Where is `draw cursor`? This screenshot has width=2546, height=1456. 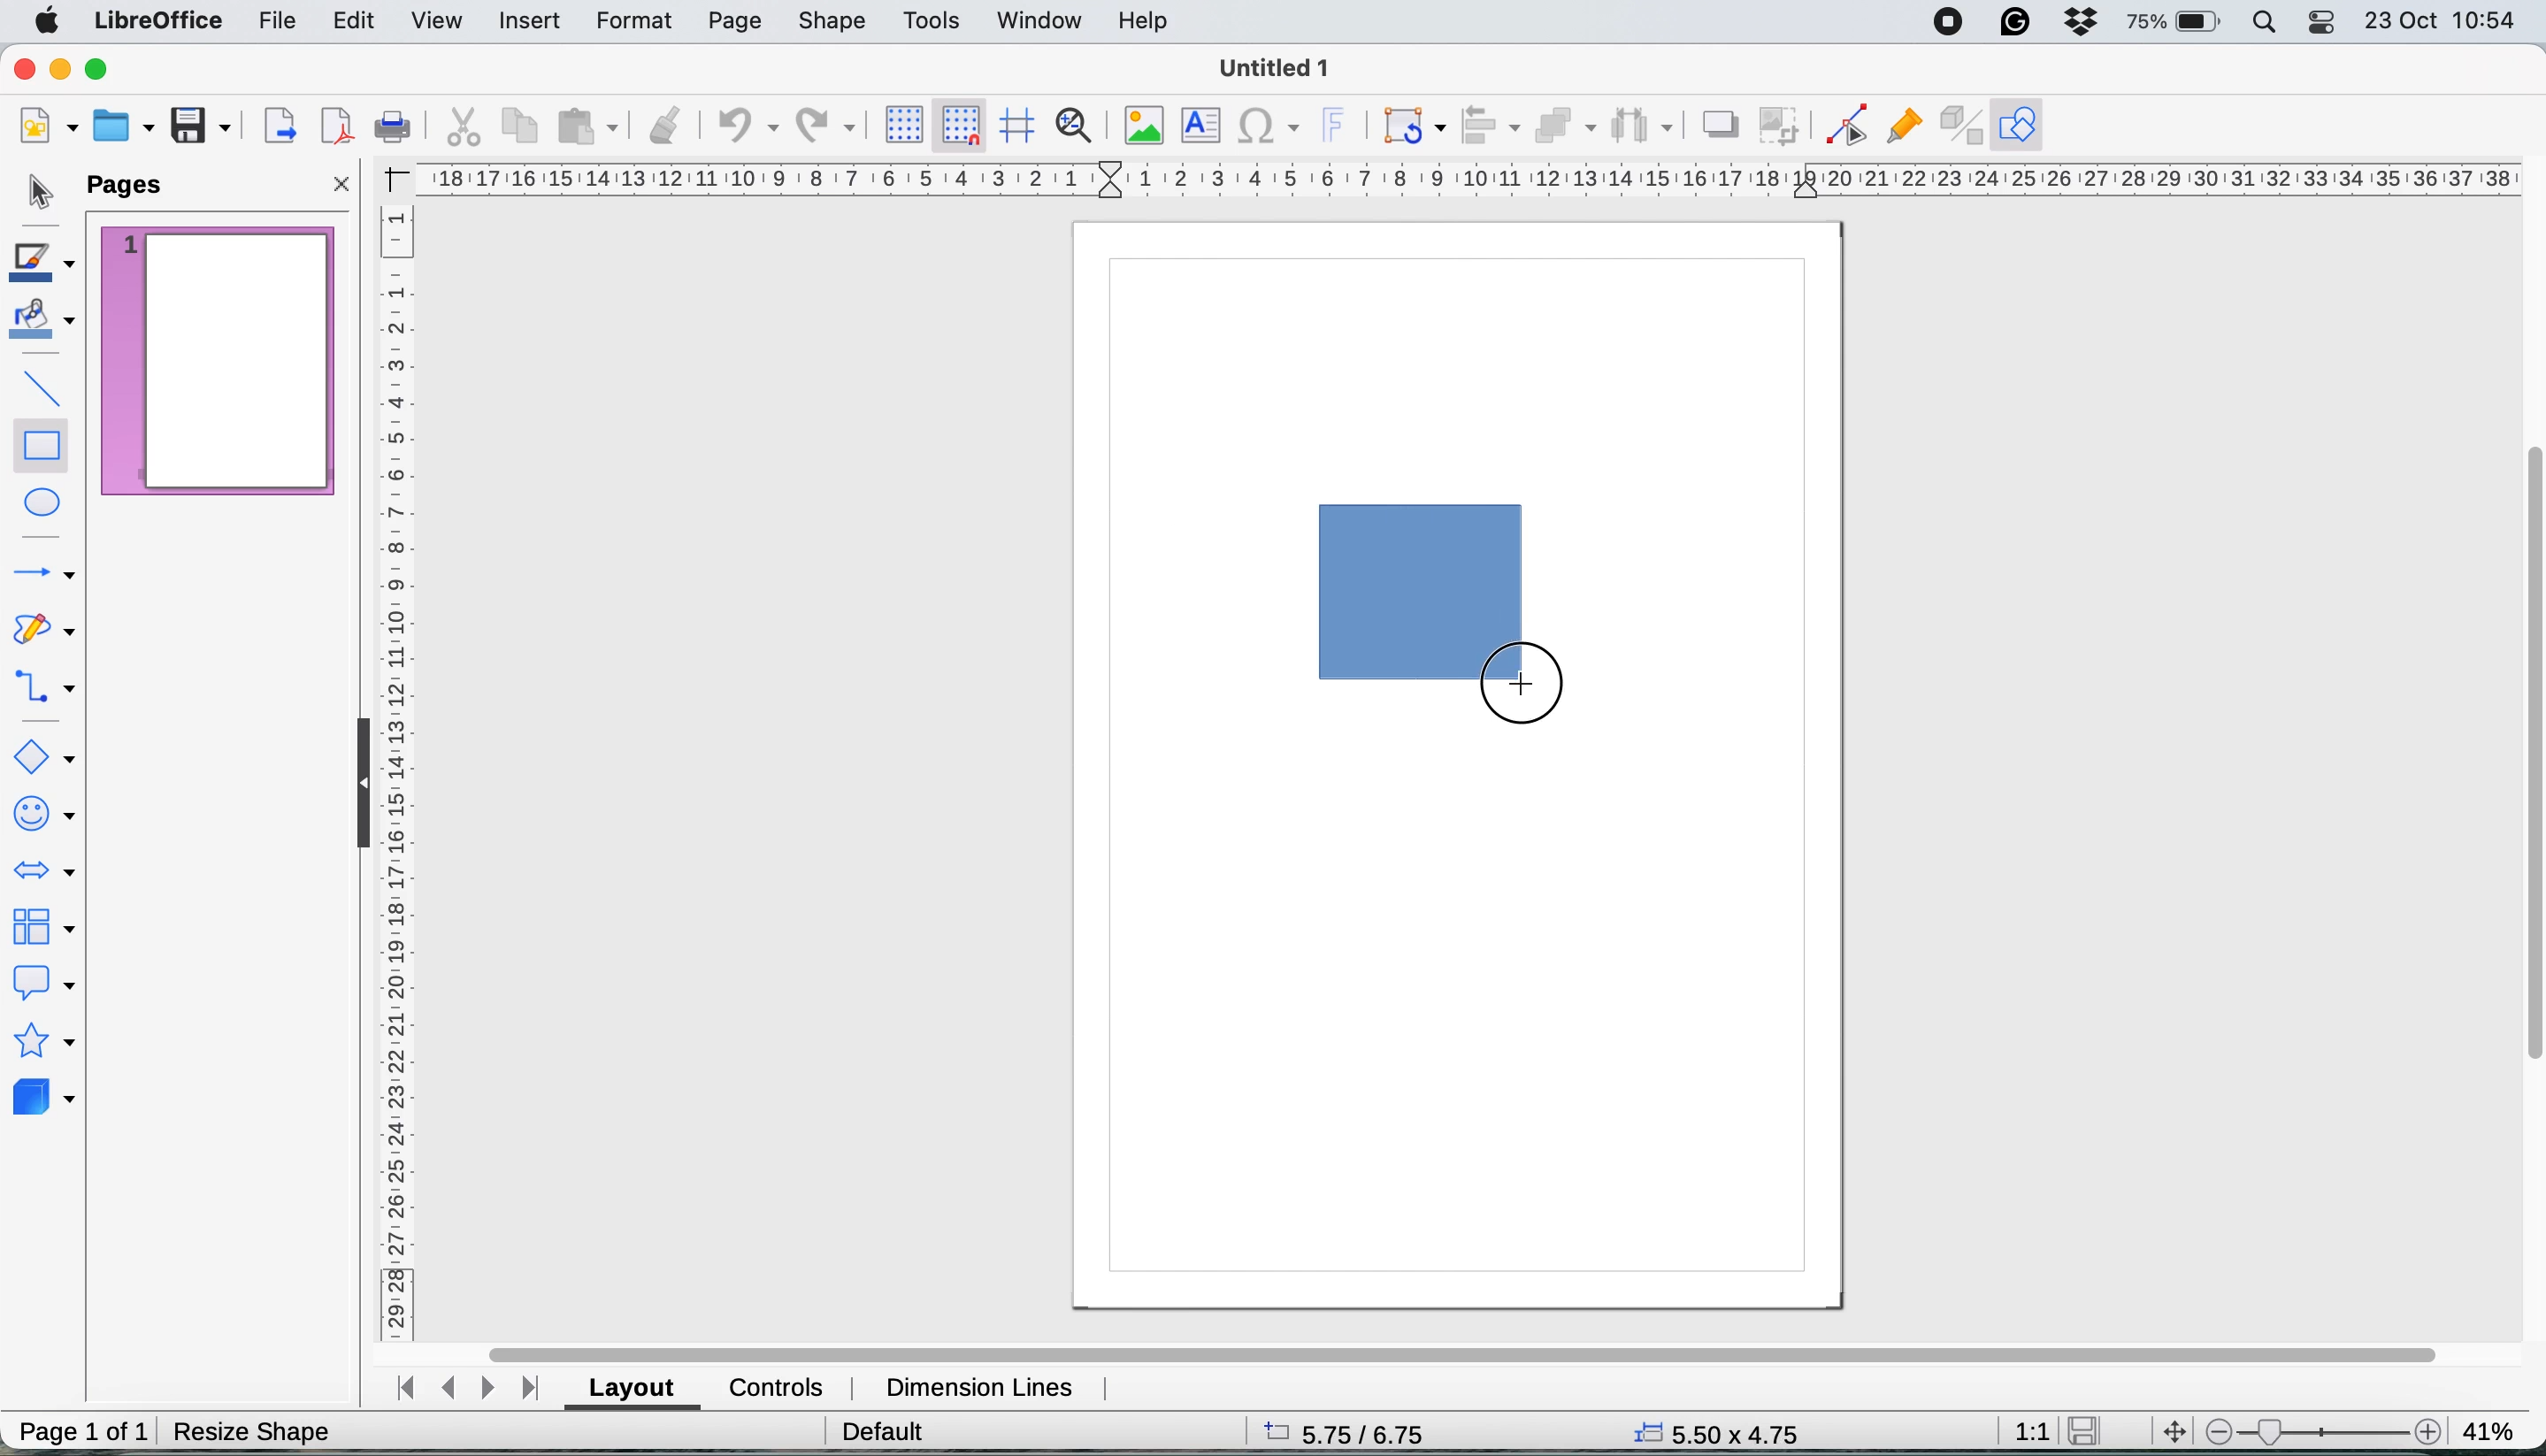
draw cursor is located at coordinates (1527, 686).